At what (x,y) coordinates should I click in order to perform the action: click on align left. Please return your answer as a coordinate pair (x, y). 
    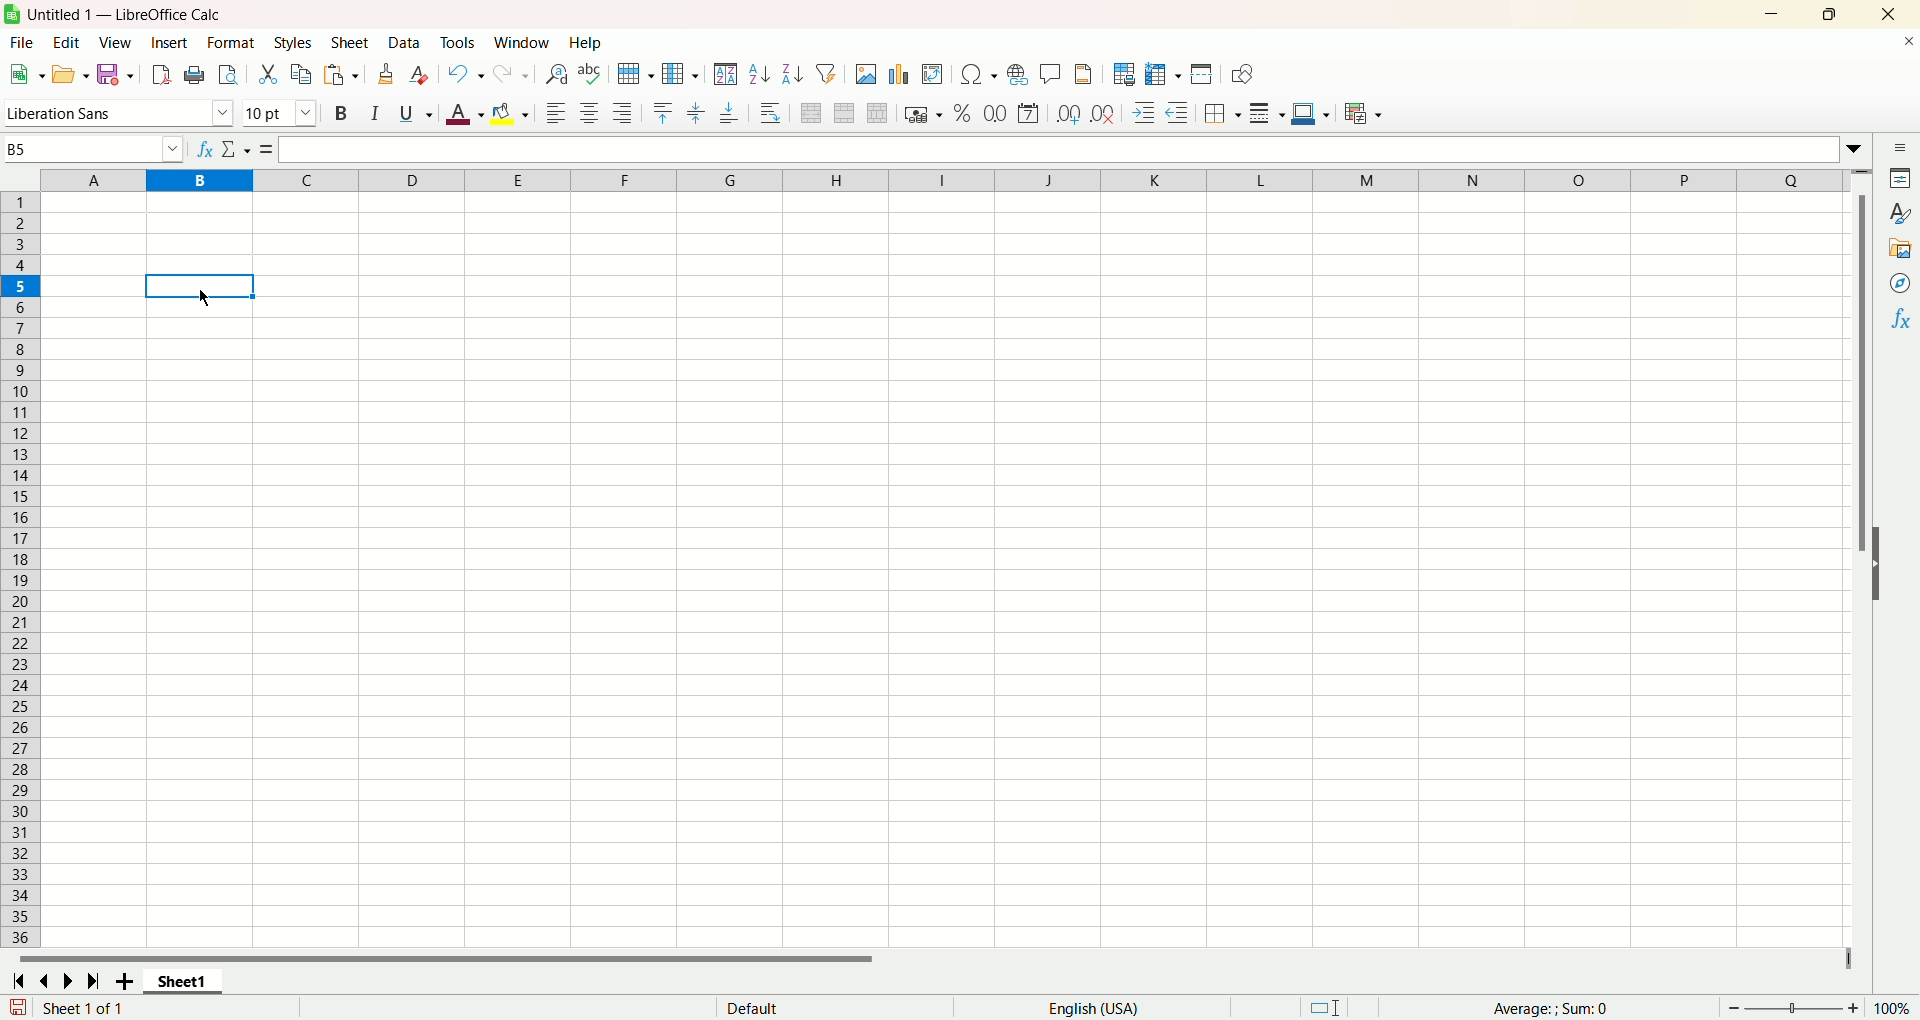
    Looking at the image, I should click on (556, 110).